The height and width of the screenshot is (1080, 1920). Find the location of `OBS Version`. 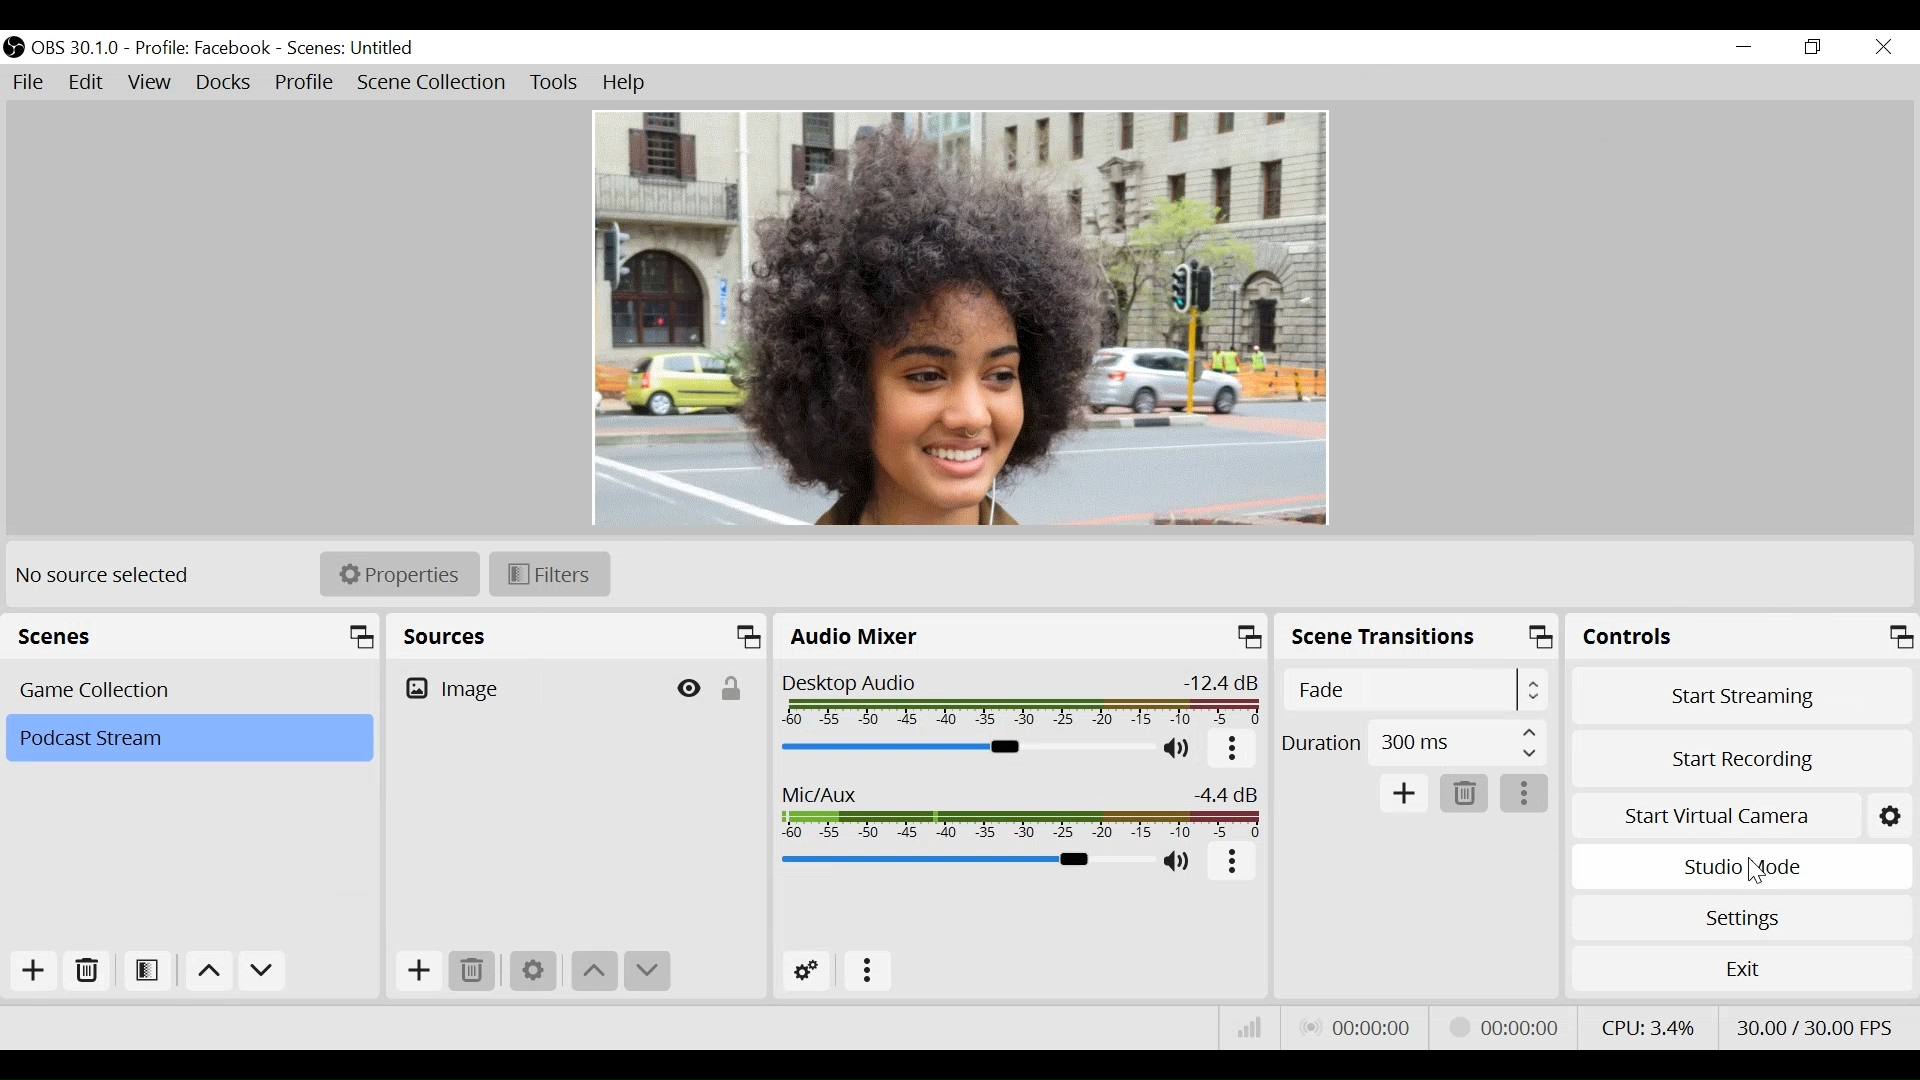

OBS Version is located at coordinates (76, 49).